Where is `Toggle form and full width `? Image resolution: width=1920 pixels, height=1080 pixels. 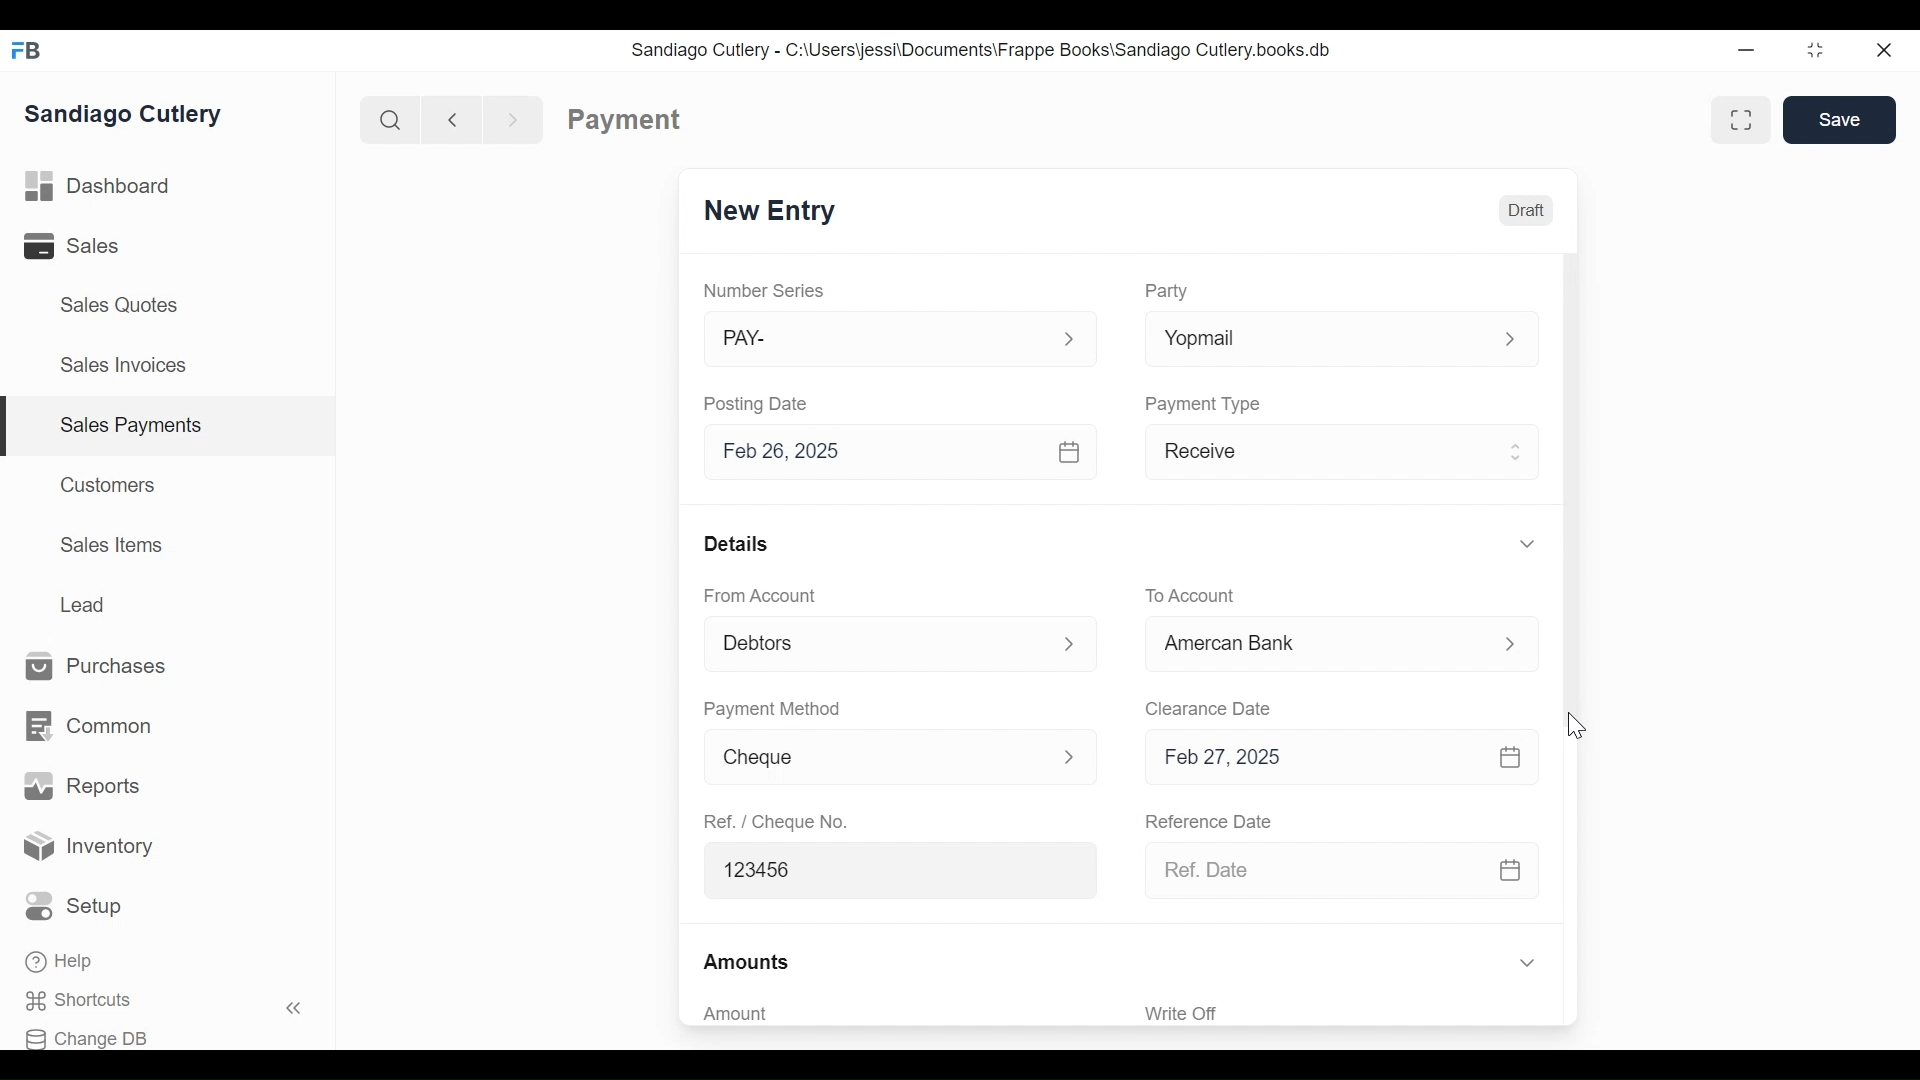
Toggle form and full width  is located at coordinates (1748, 116).